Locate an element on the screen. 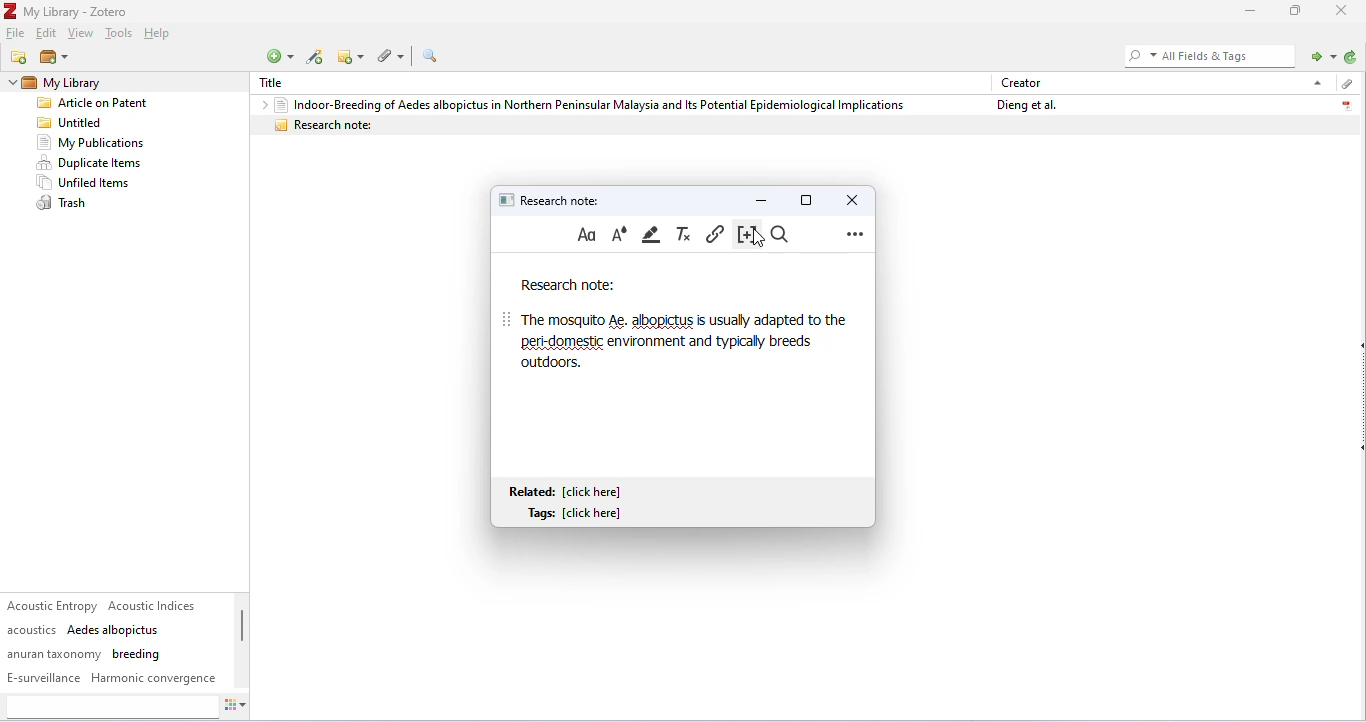 This screenshot has height=722, width=1366. minimize is located at coordinates (1247, 11).